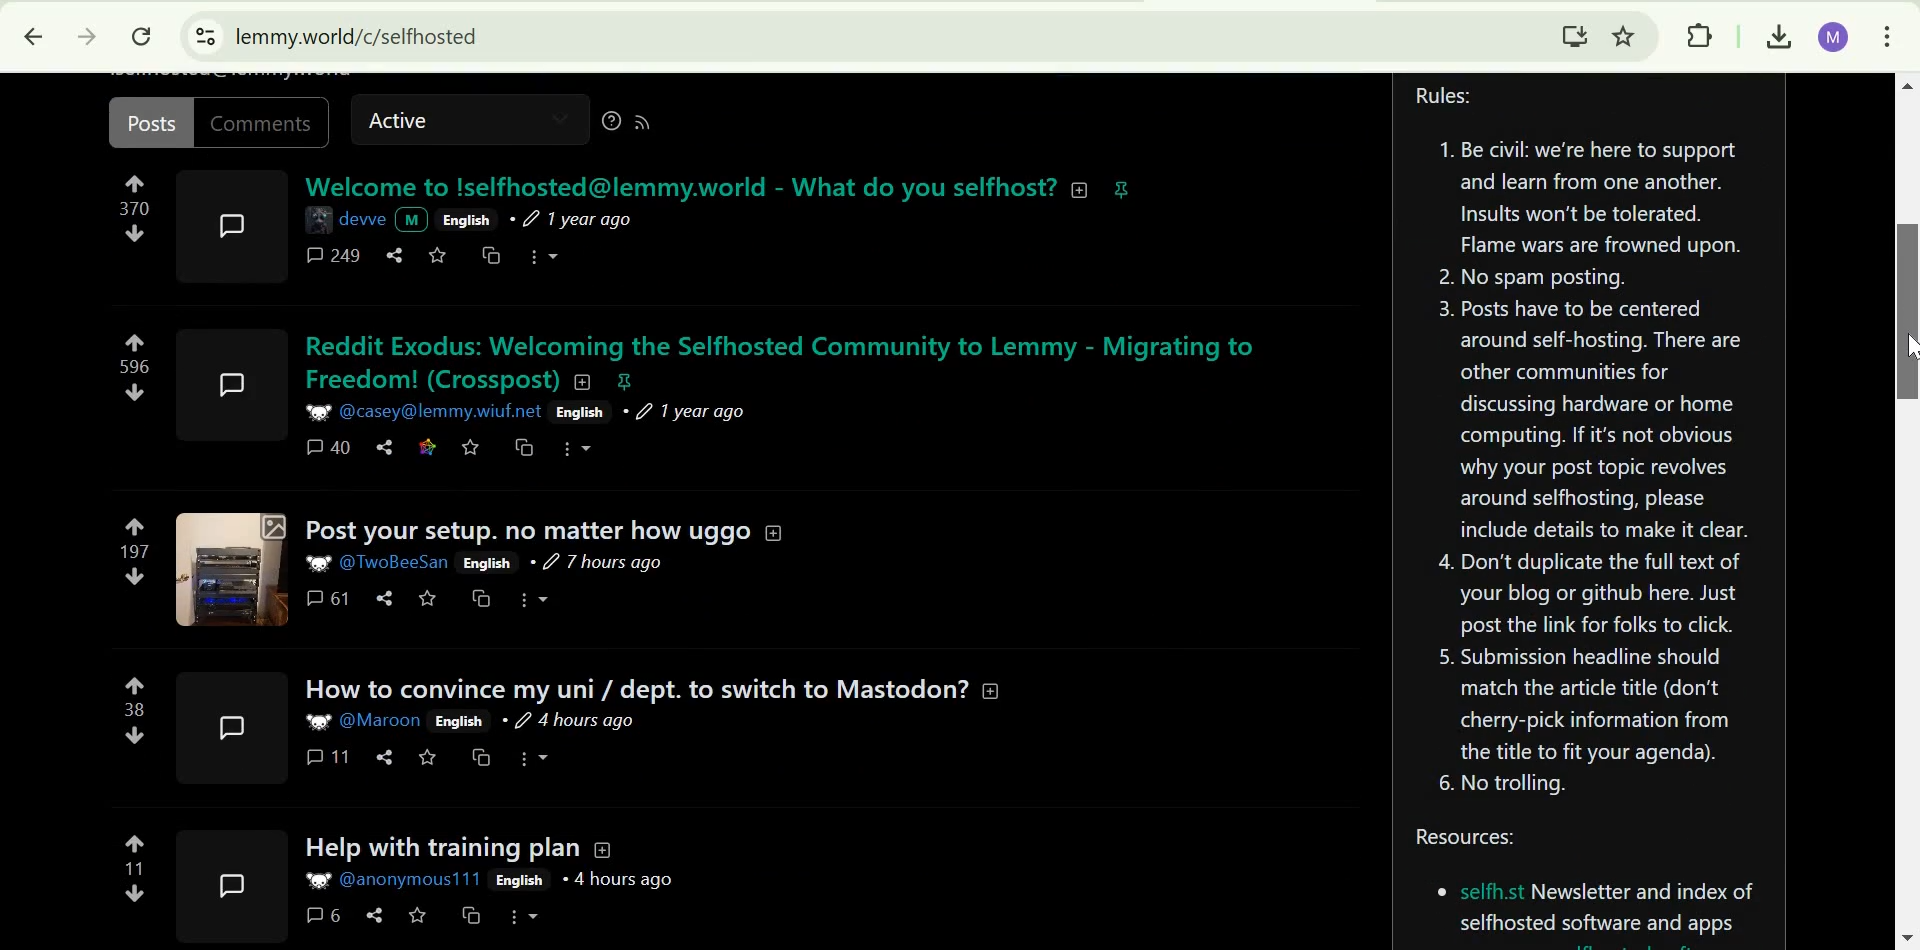  I want to click on 11 points, so click(135, 868).